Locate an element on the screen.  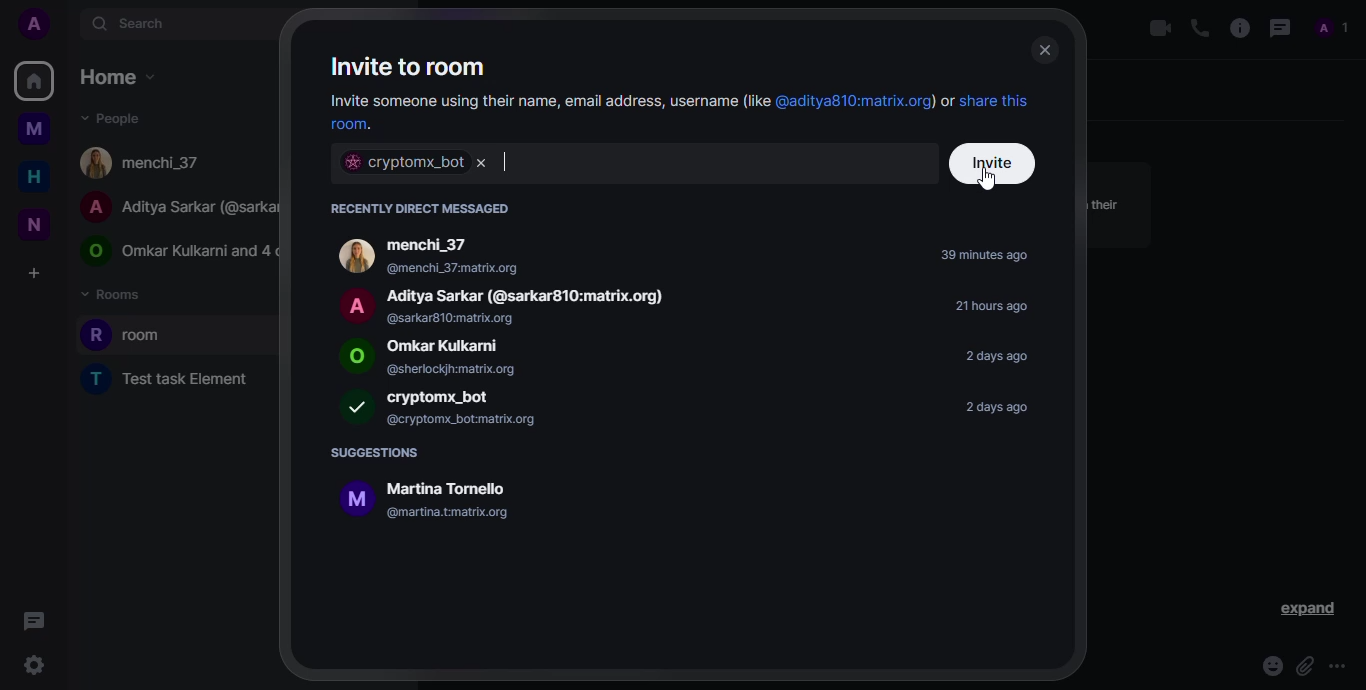
search is located at coordinates (131, 23).